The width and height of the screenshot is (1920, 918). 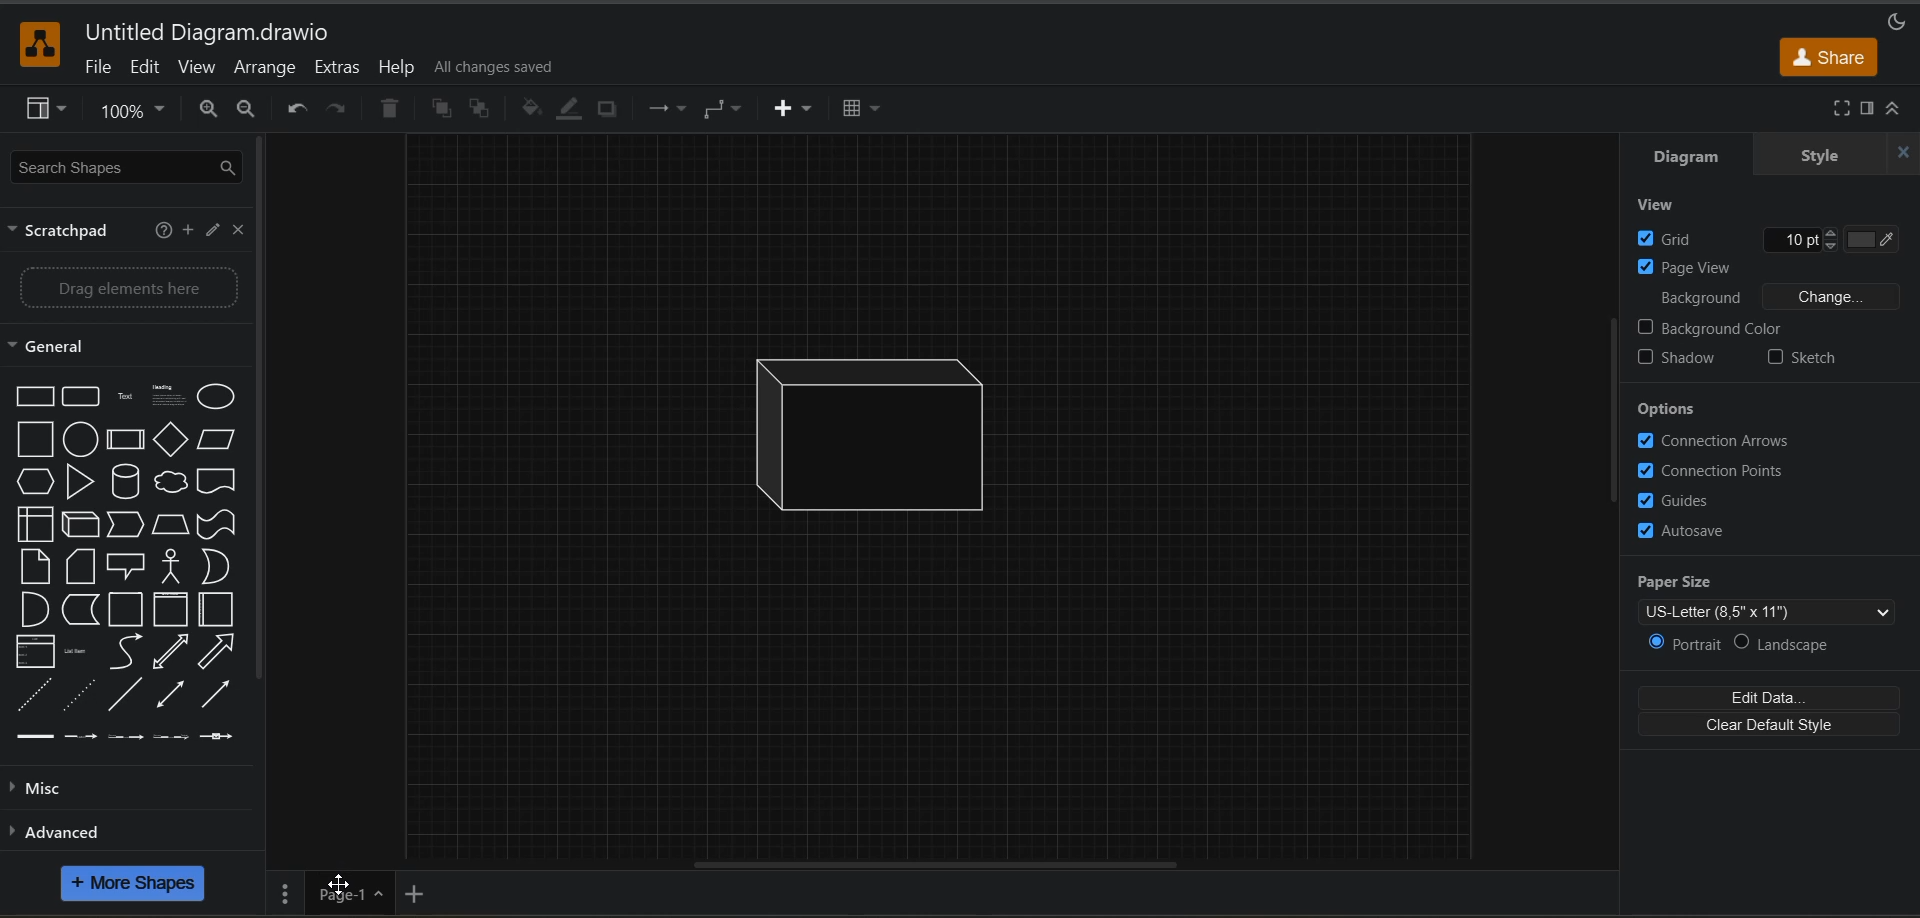 I want to click on page view, so click(x=1762, y=268).